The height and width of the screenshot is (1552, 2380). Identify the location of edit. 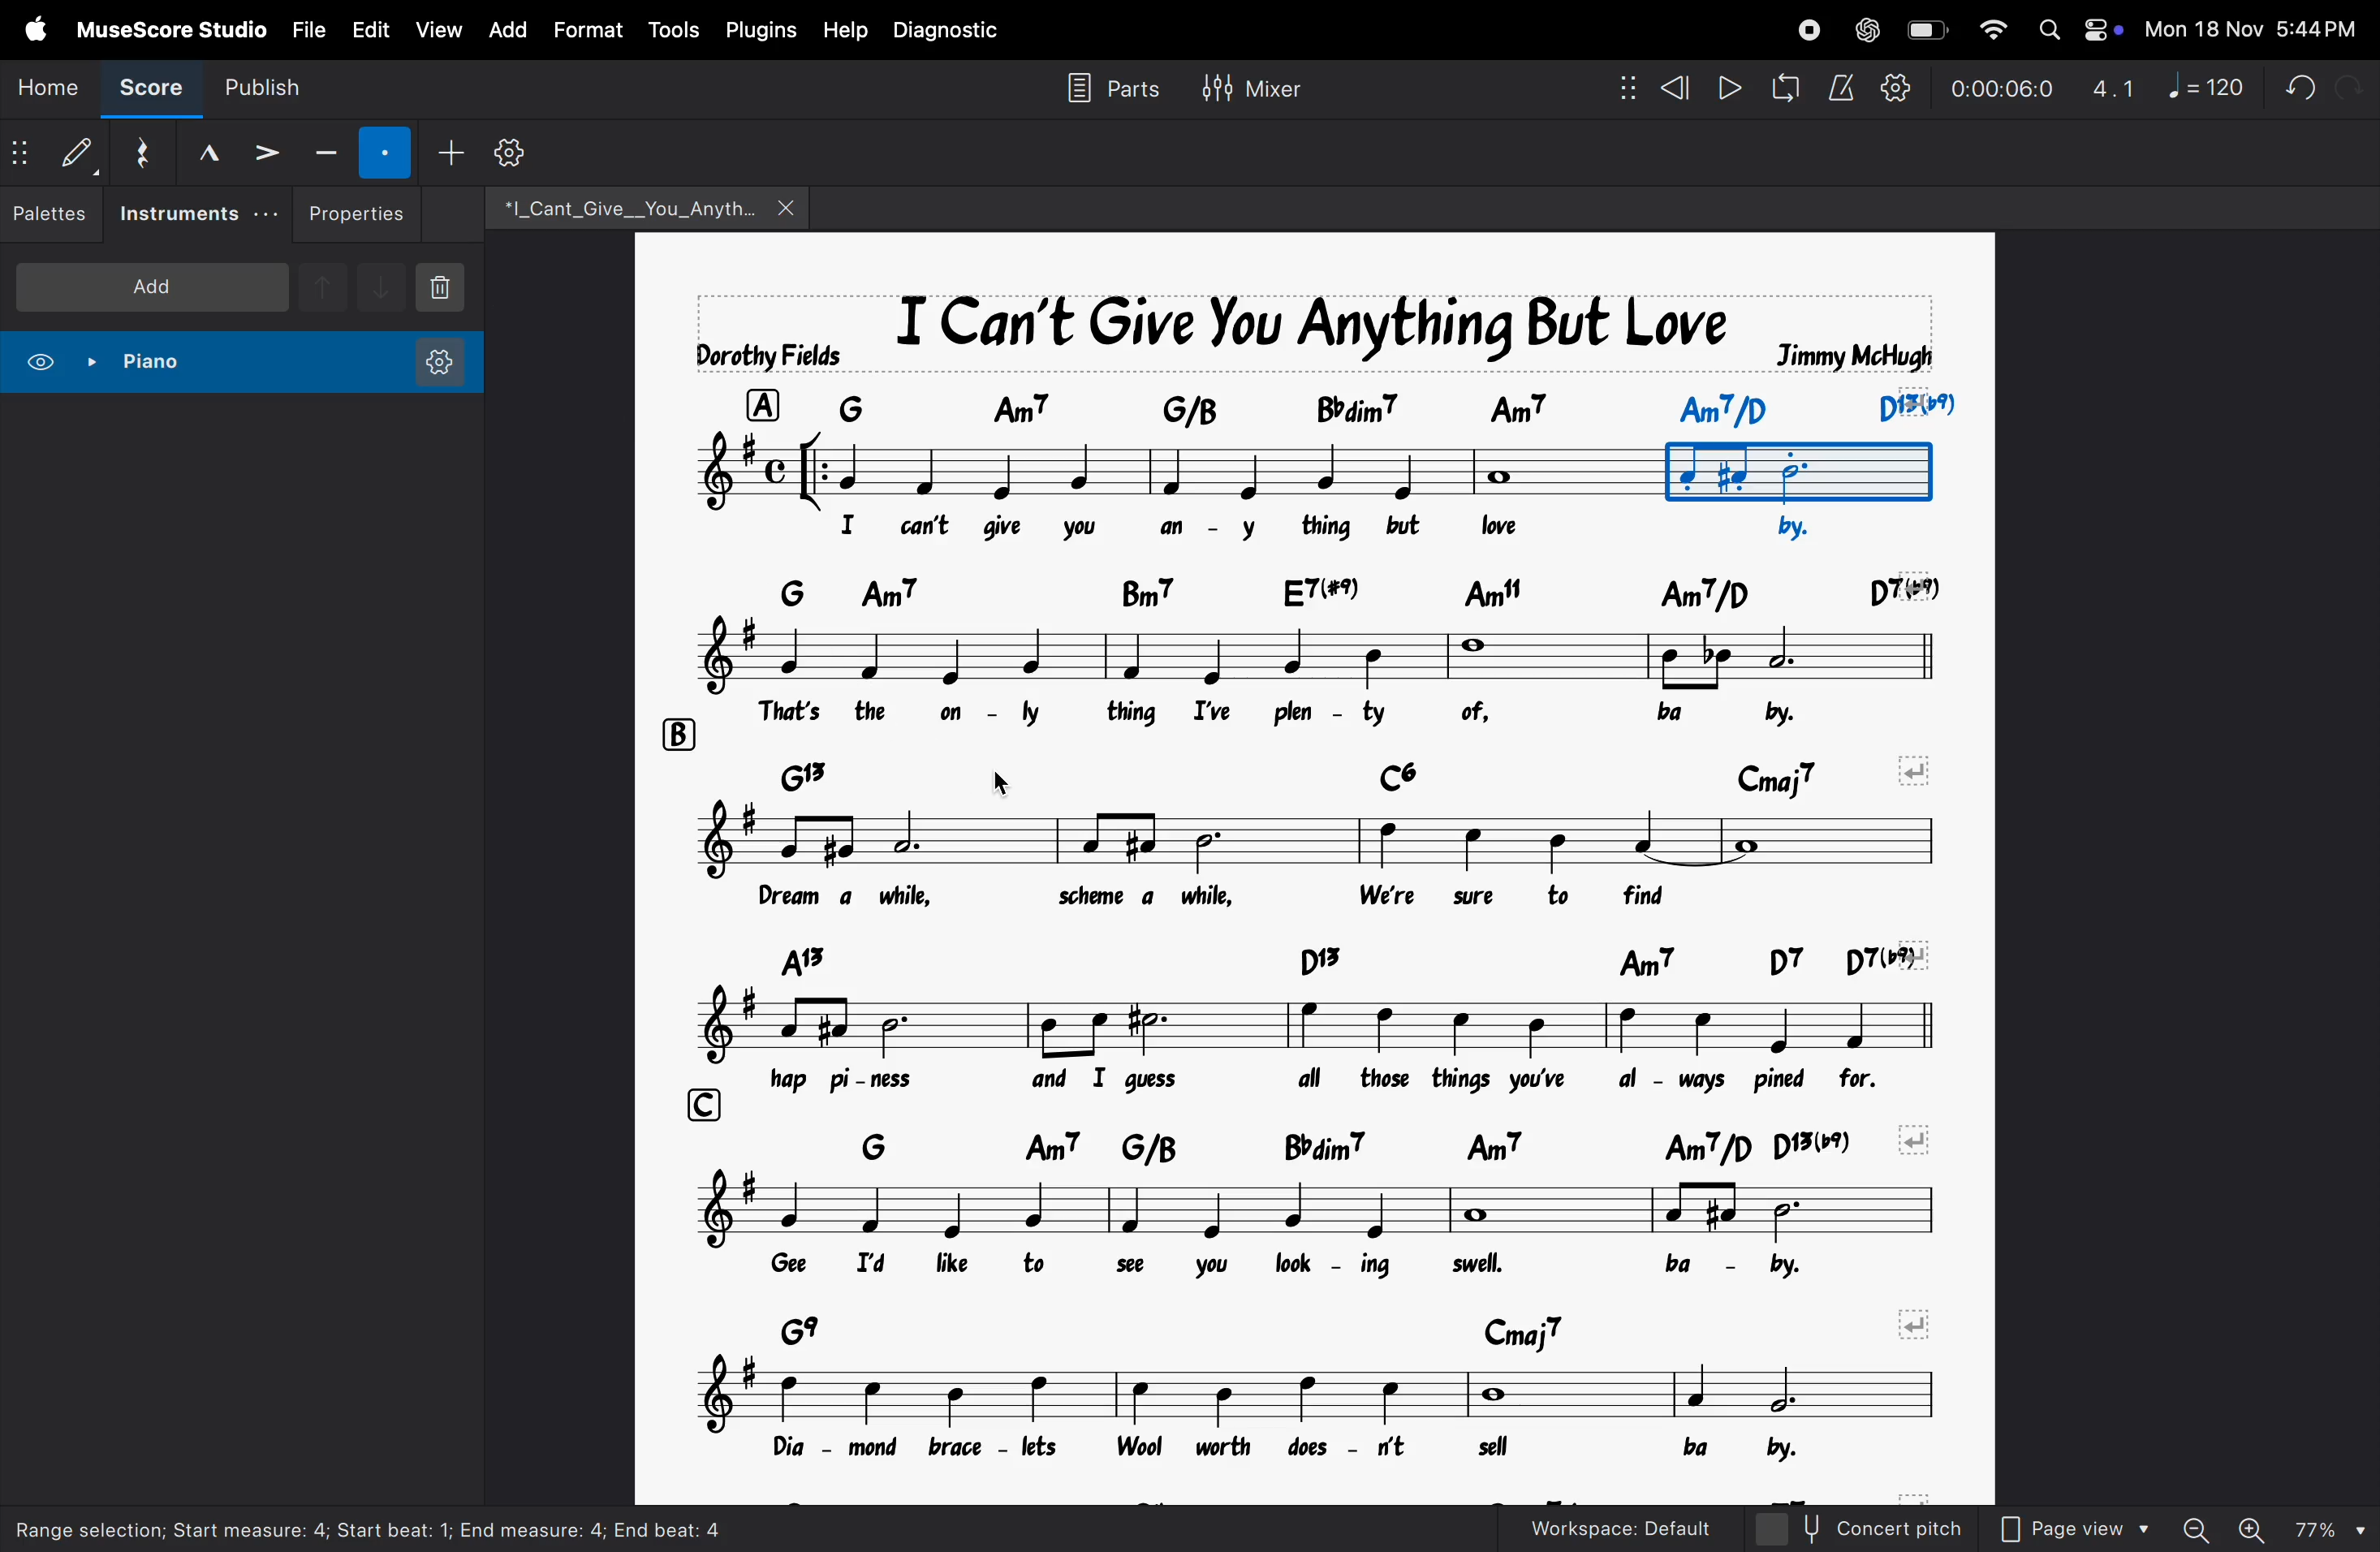
(369, 30).